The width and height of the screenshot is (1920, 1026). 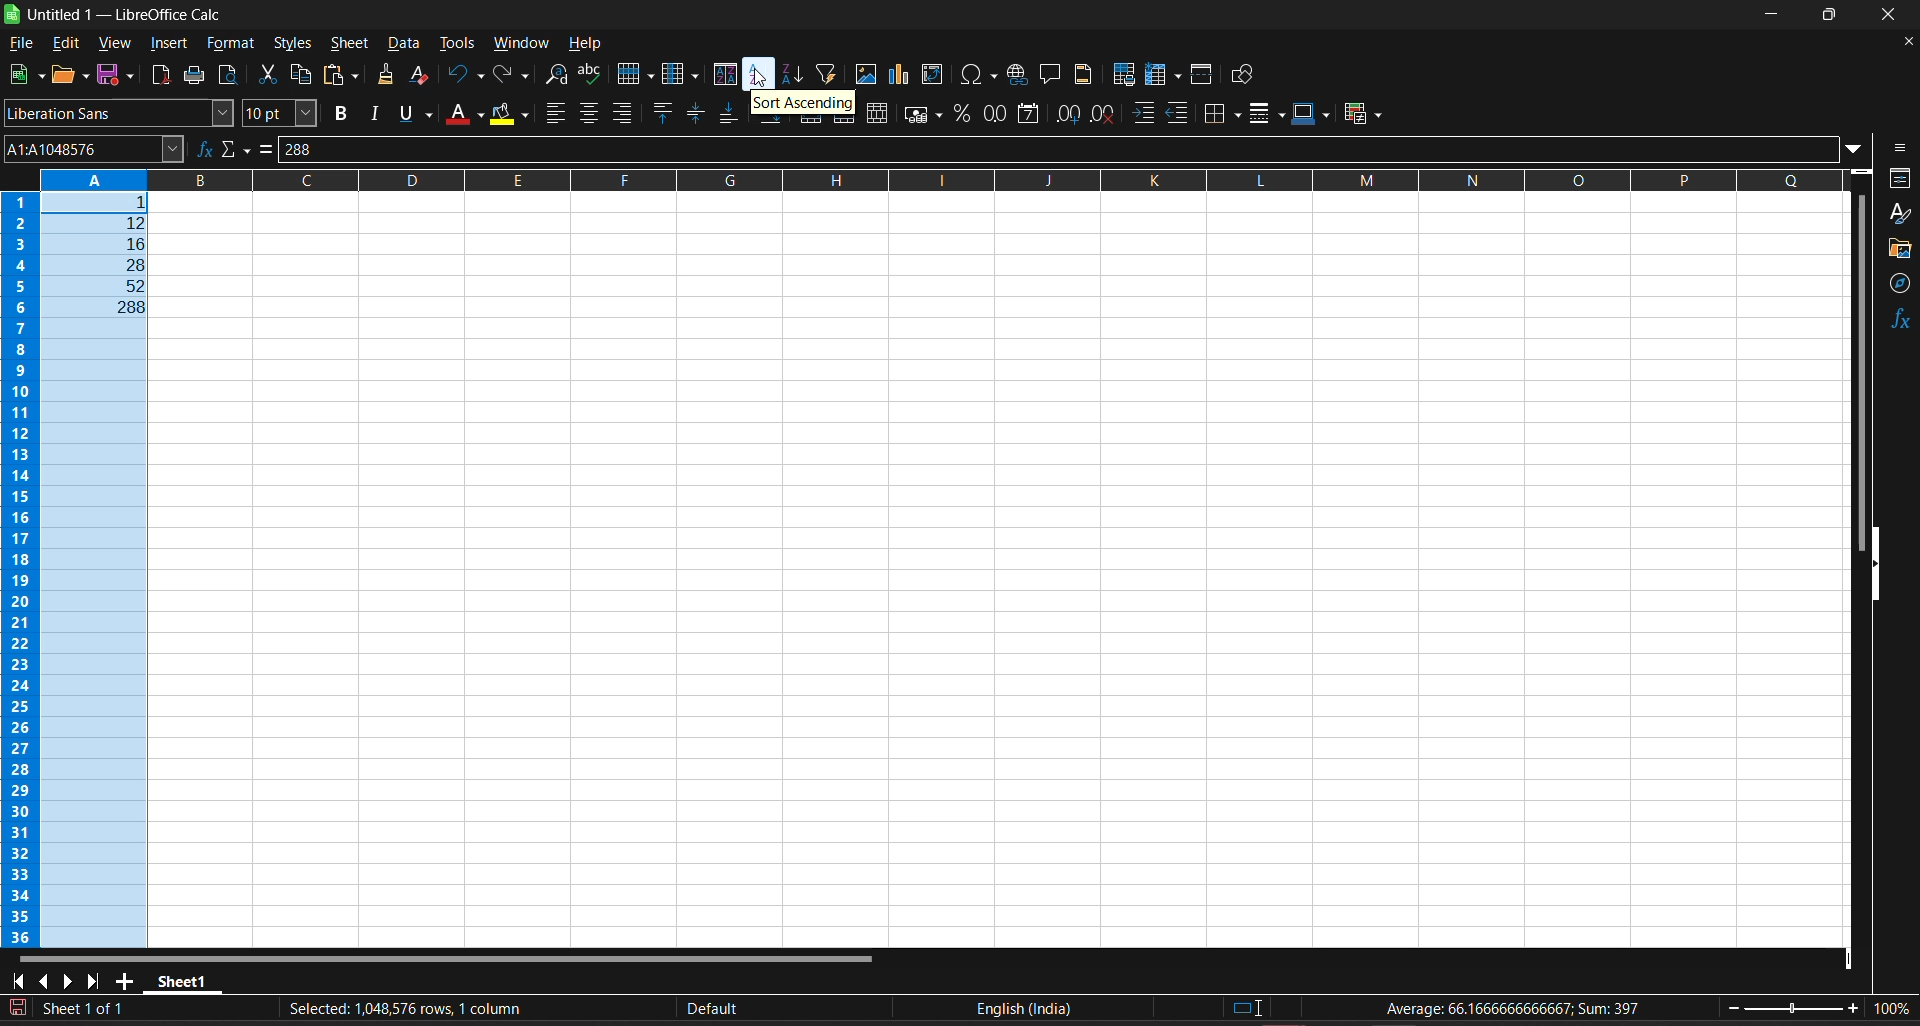 I want to click on formula, so click(x=1522, y=1010).